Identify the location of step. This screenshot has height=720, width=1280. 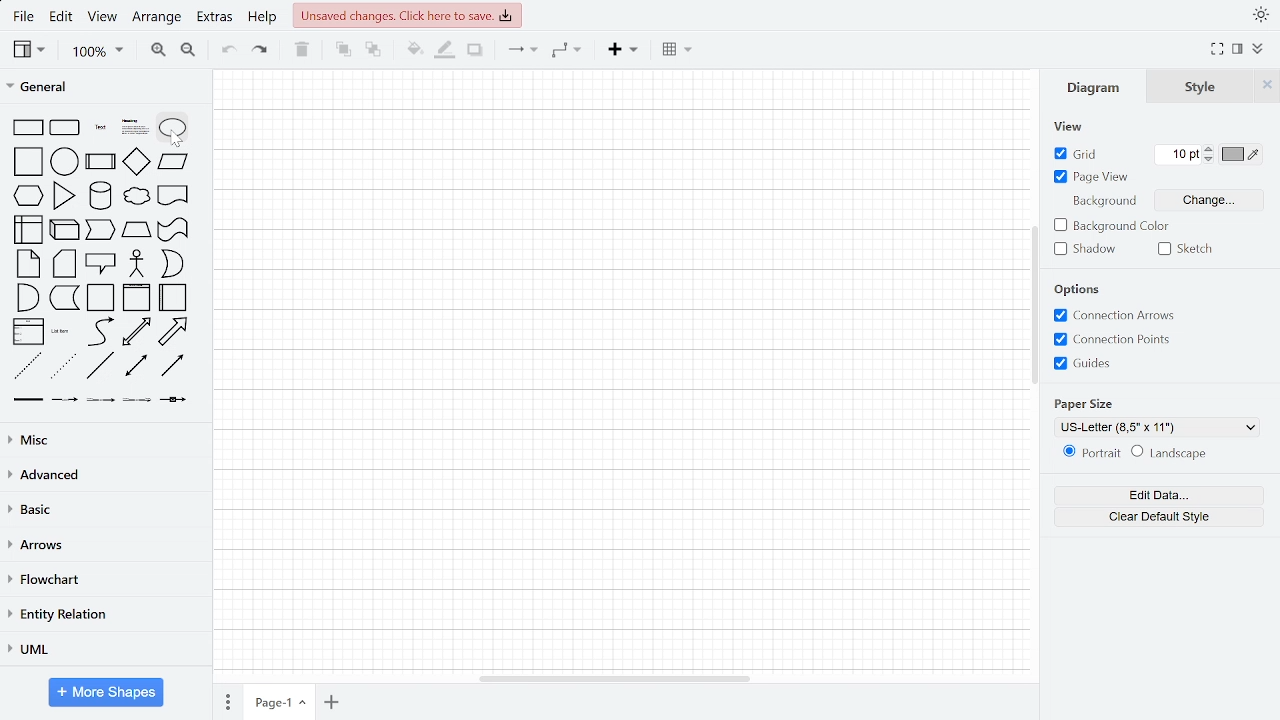
(101, 230).